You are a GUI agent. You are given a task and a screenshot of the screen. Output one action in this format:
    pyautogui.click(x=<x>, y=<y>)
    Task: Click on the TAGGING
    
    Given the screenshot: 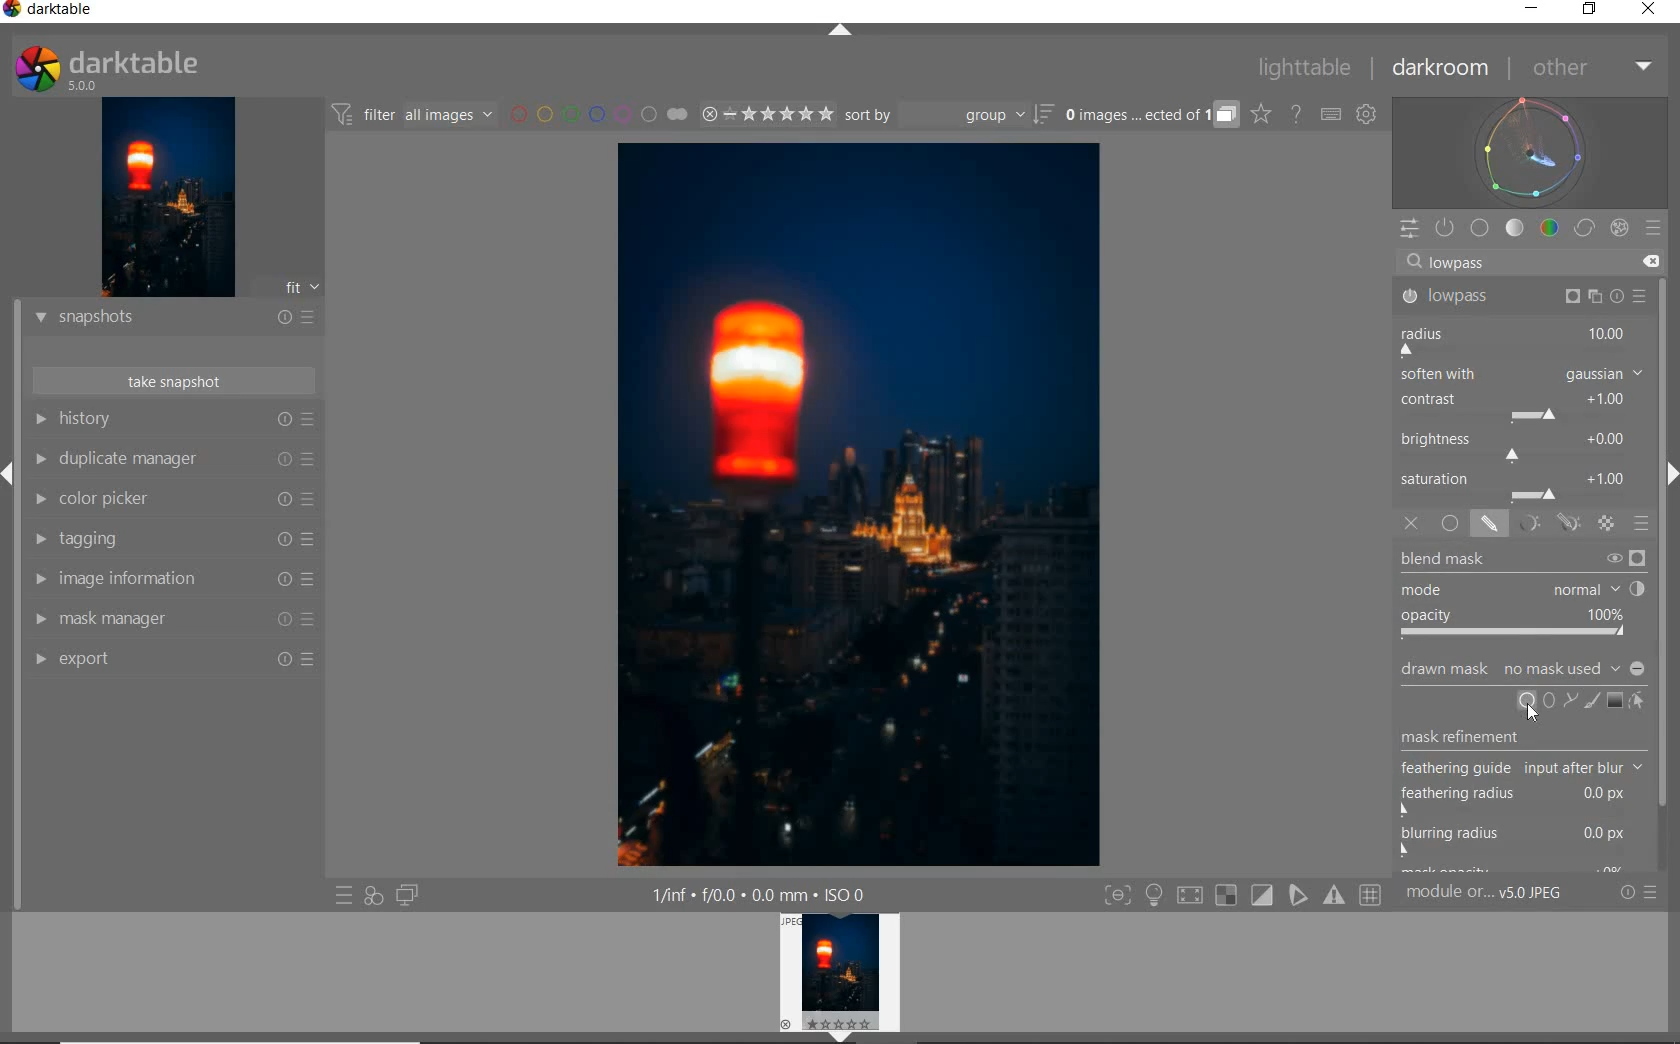 What is the action you would take?
    pyautogui.click(x=173, y=541)
    